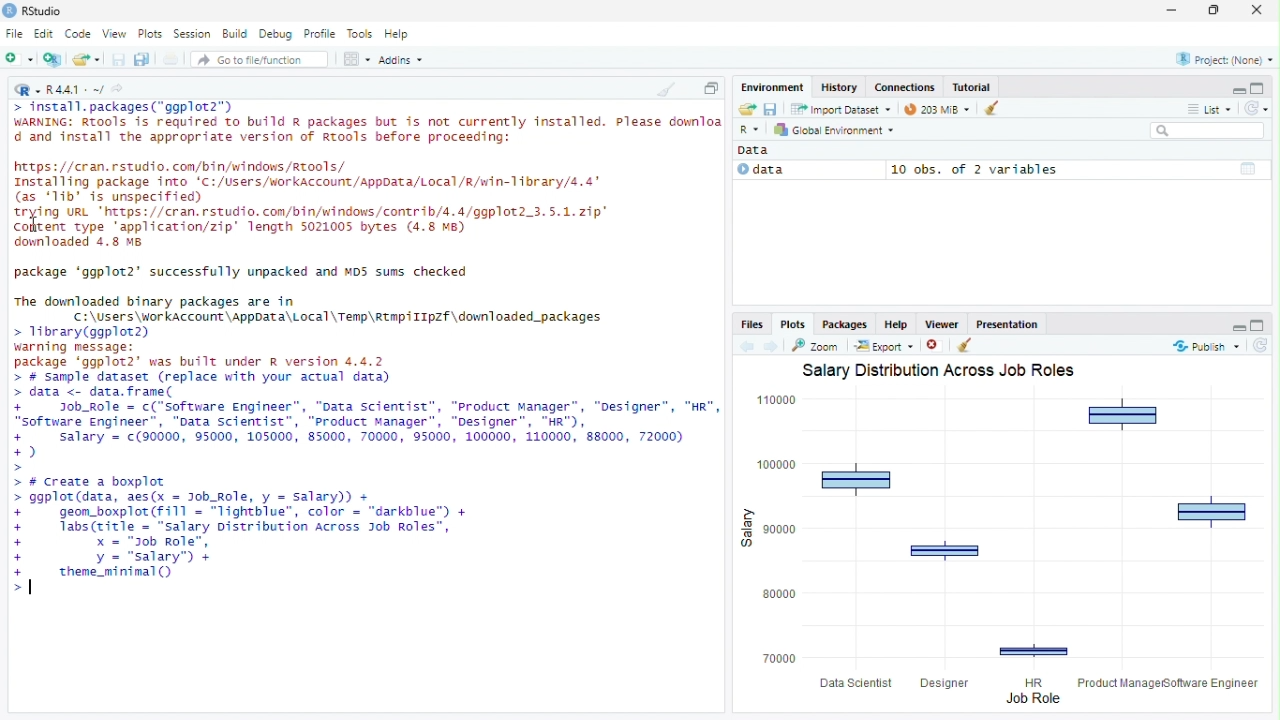 The width and height of the screenshot is (1280, 720). What do you see at coordinates (965, 346) in the screenshot?
I see `Clear all plot` at bounding box center [965, 346].